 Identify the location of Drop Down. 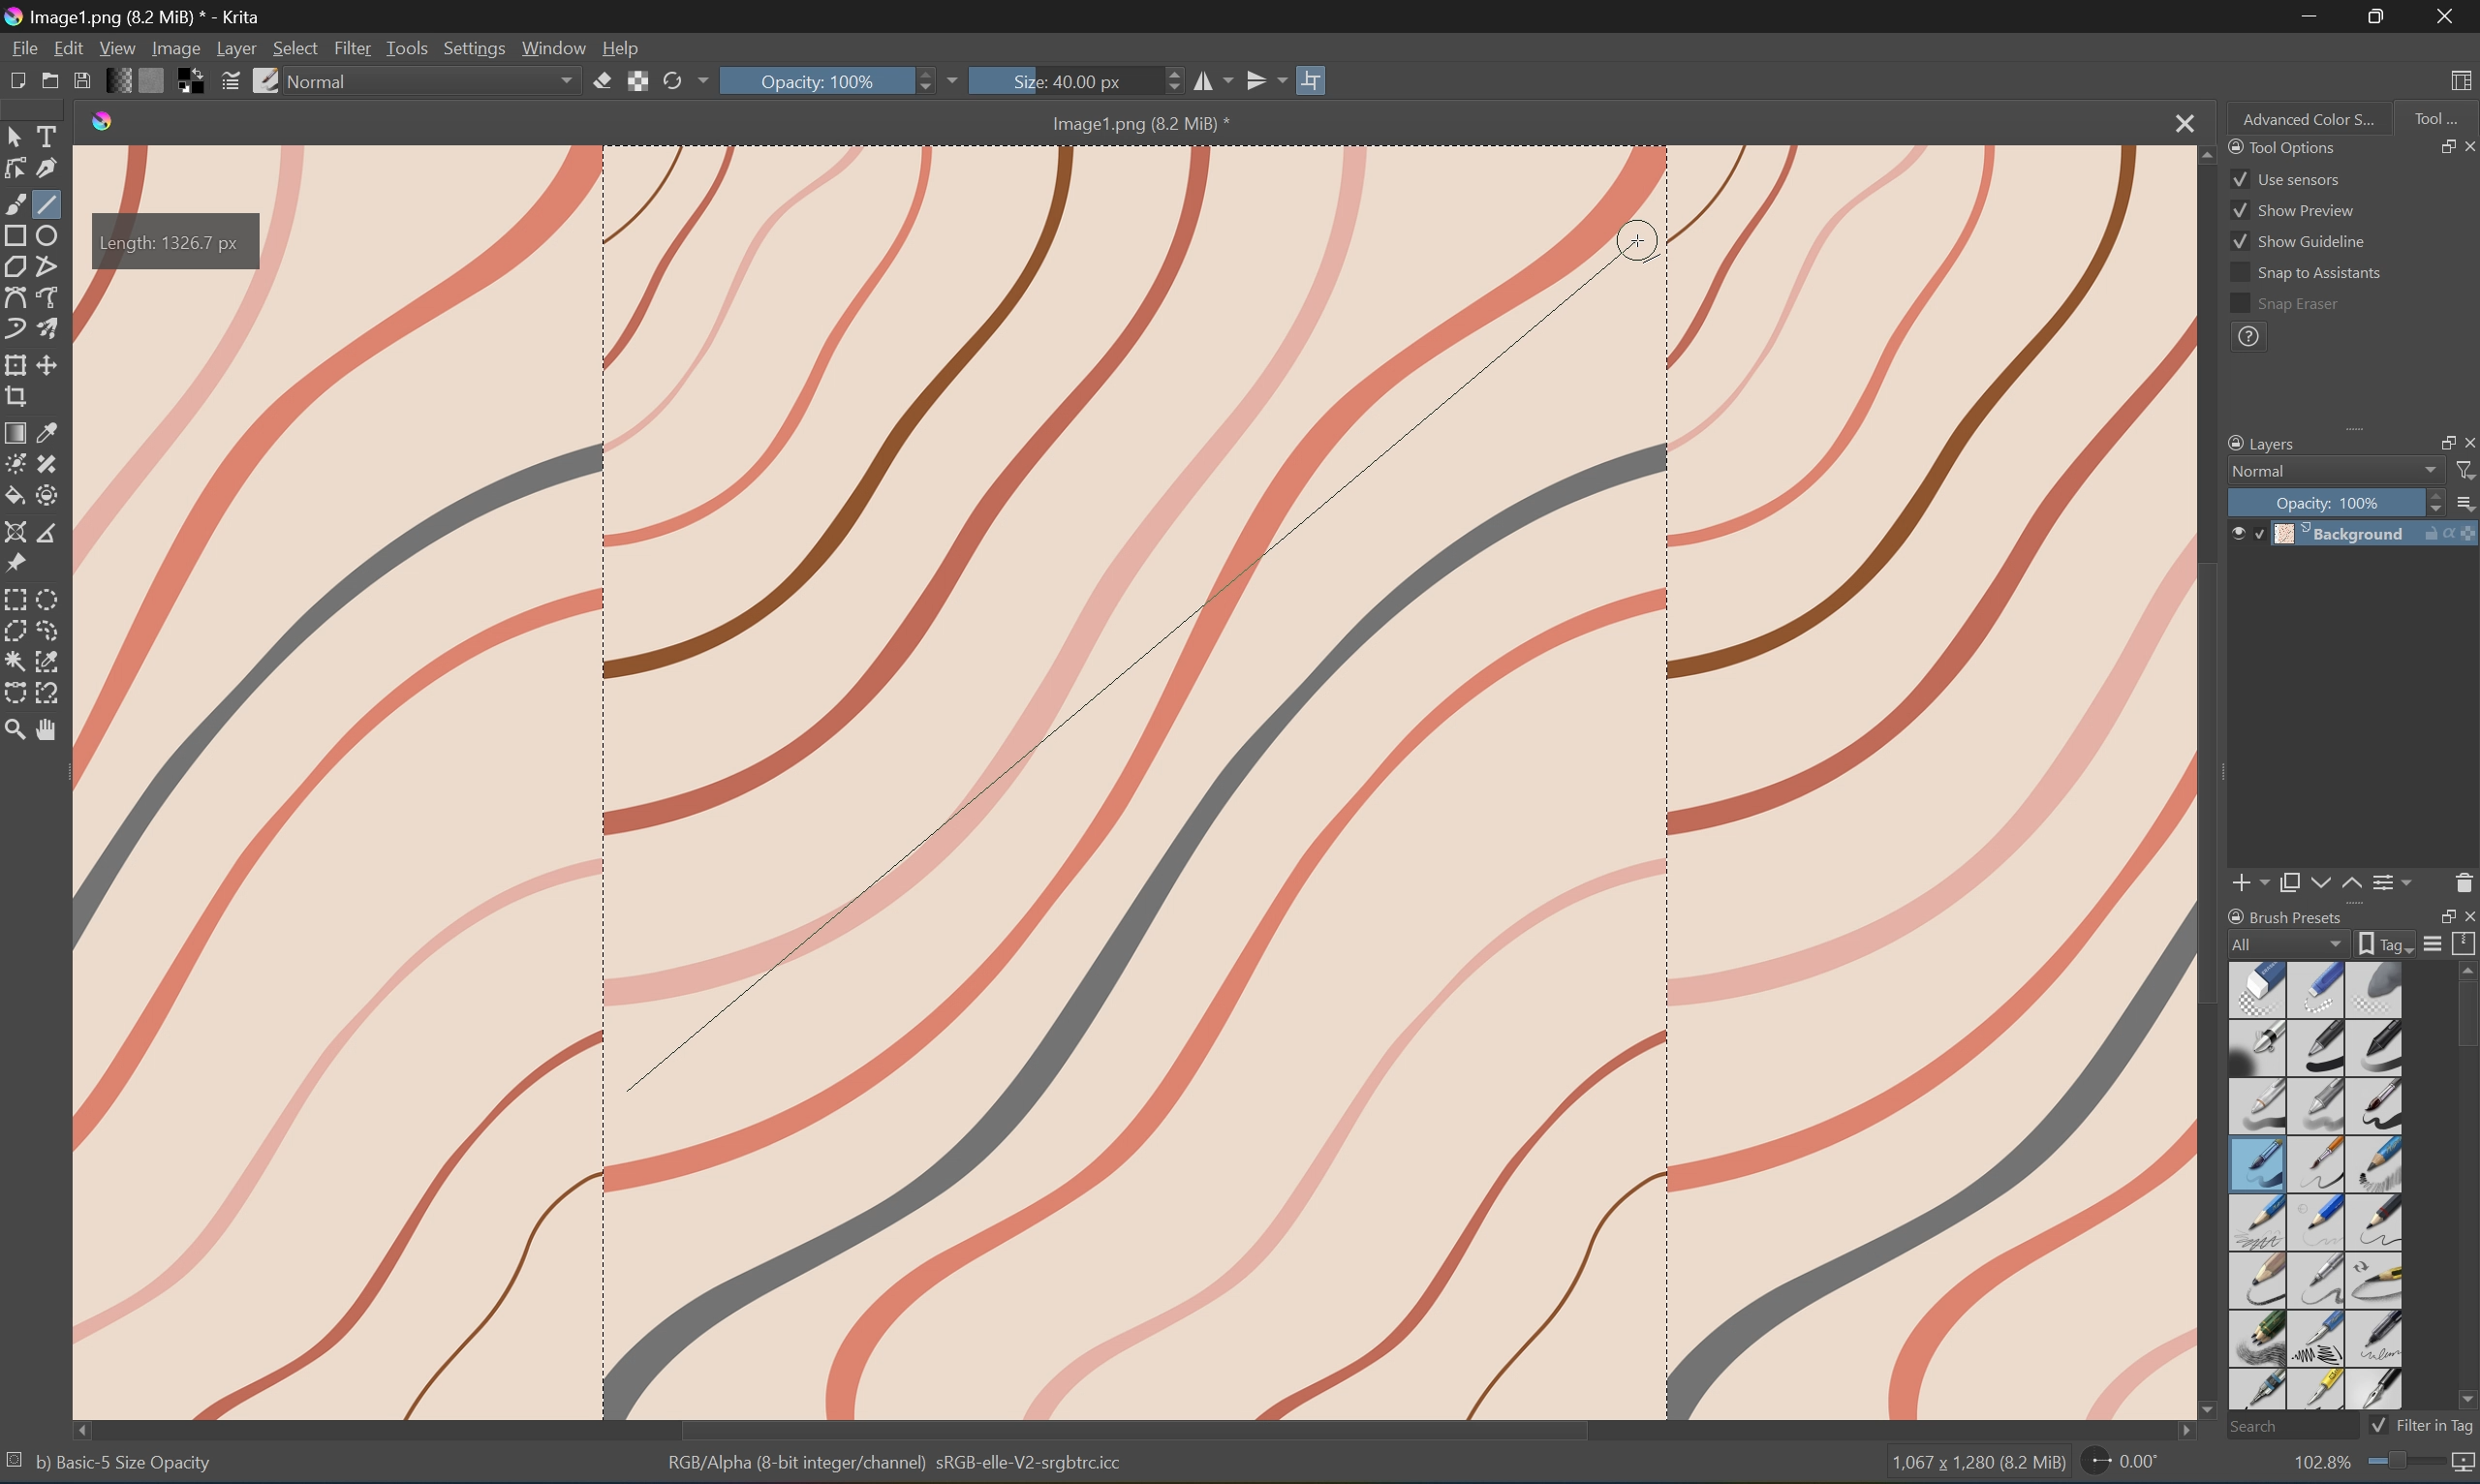
(569, 82).